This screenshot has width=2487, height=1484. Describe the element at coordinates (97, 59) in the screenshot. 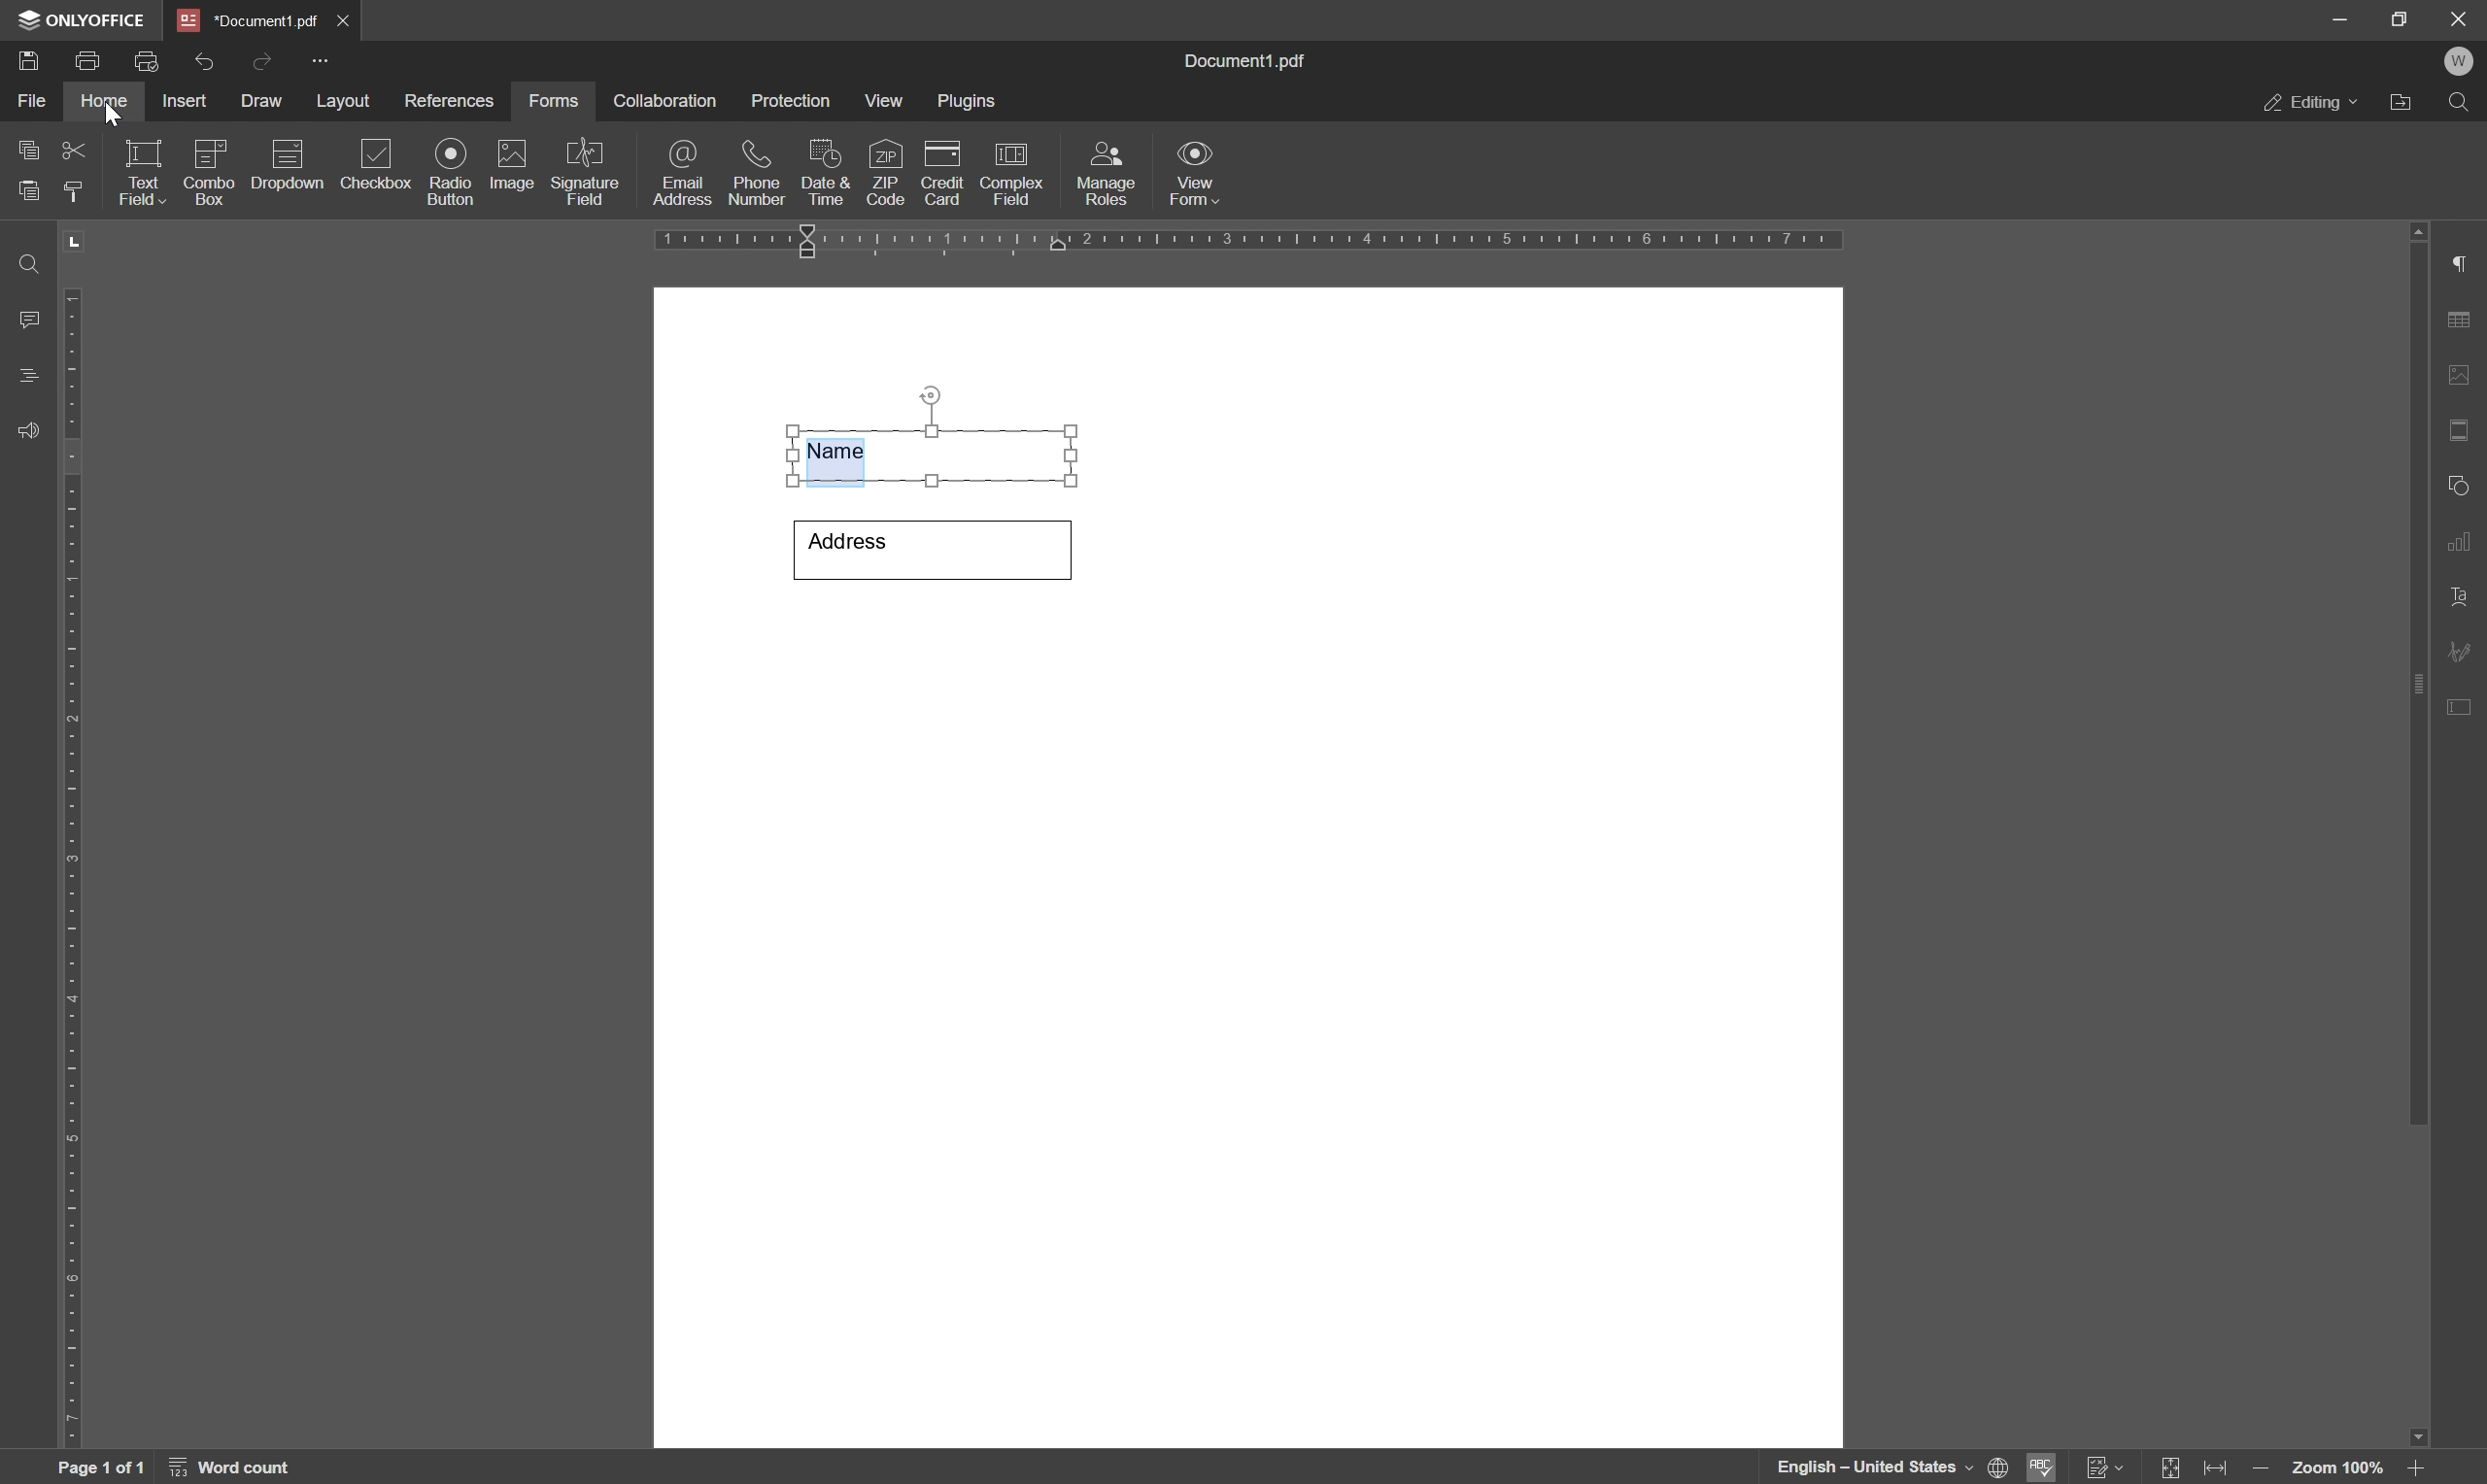

I see `print` at that location.